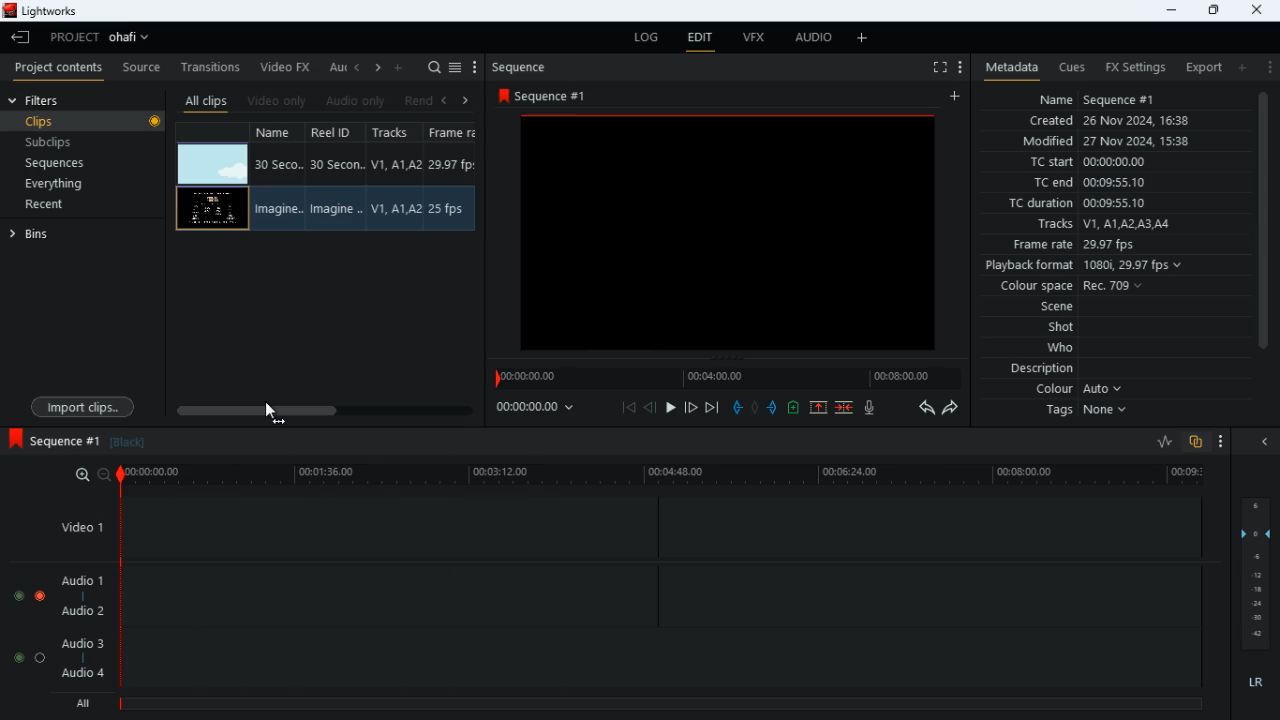  Describe the element at coordinates (700, 37) in the screenshot. I see `edit` at that location.